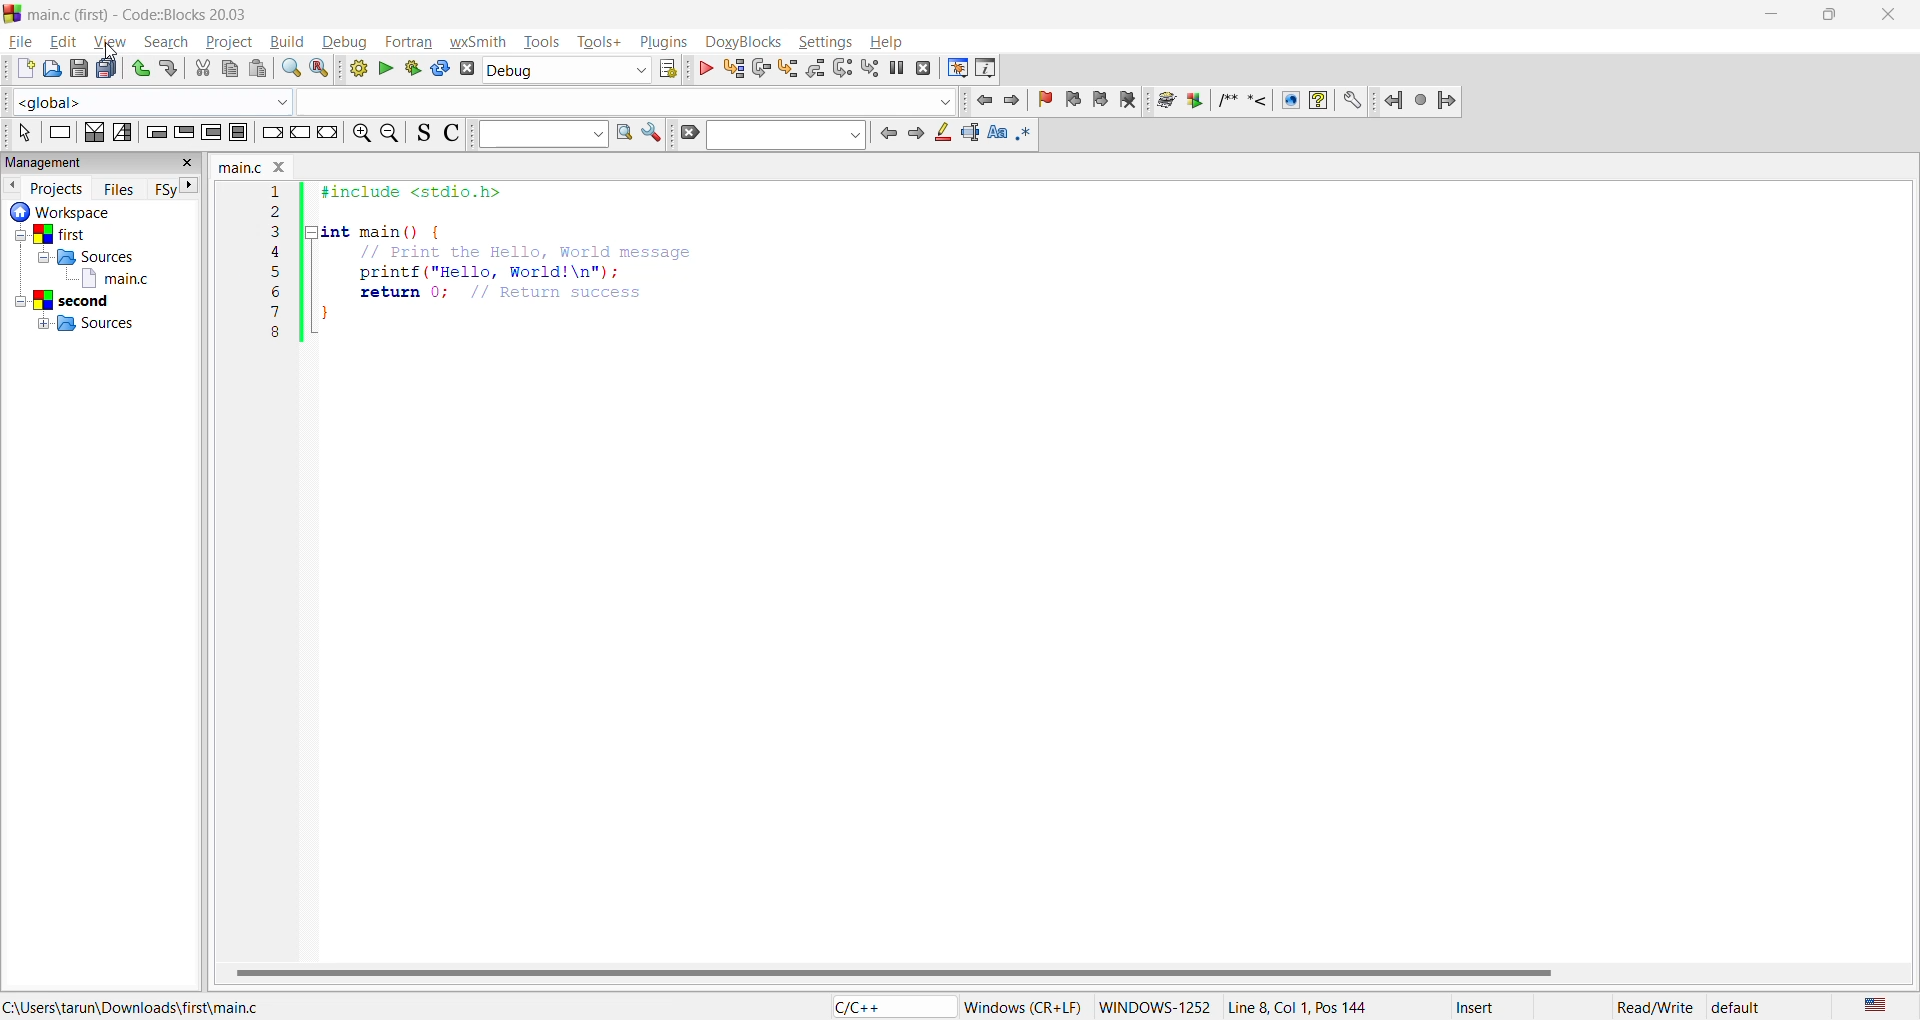  Describe the element at coordinates (188, 185) in the screenshot. I see `next` at that location.